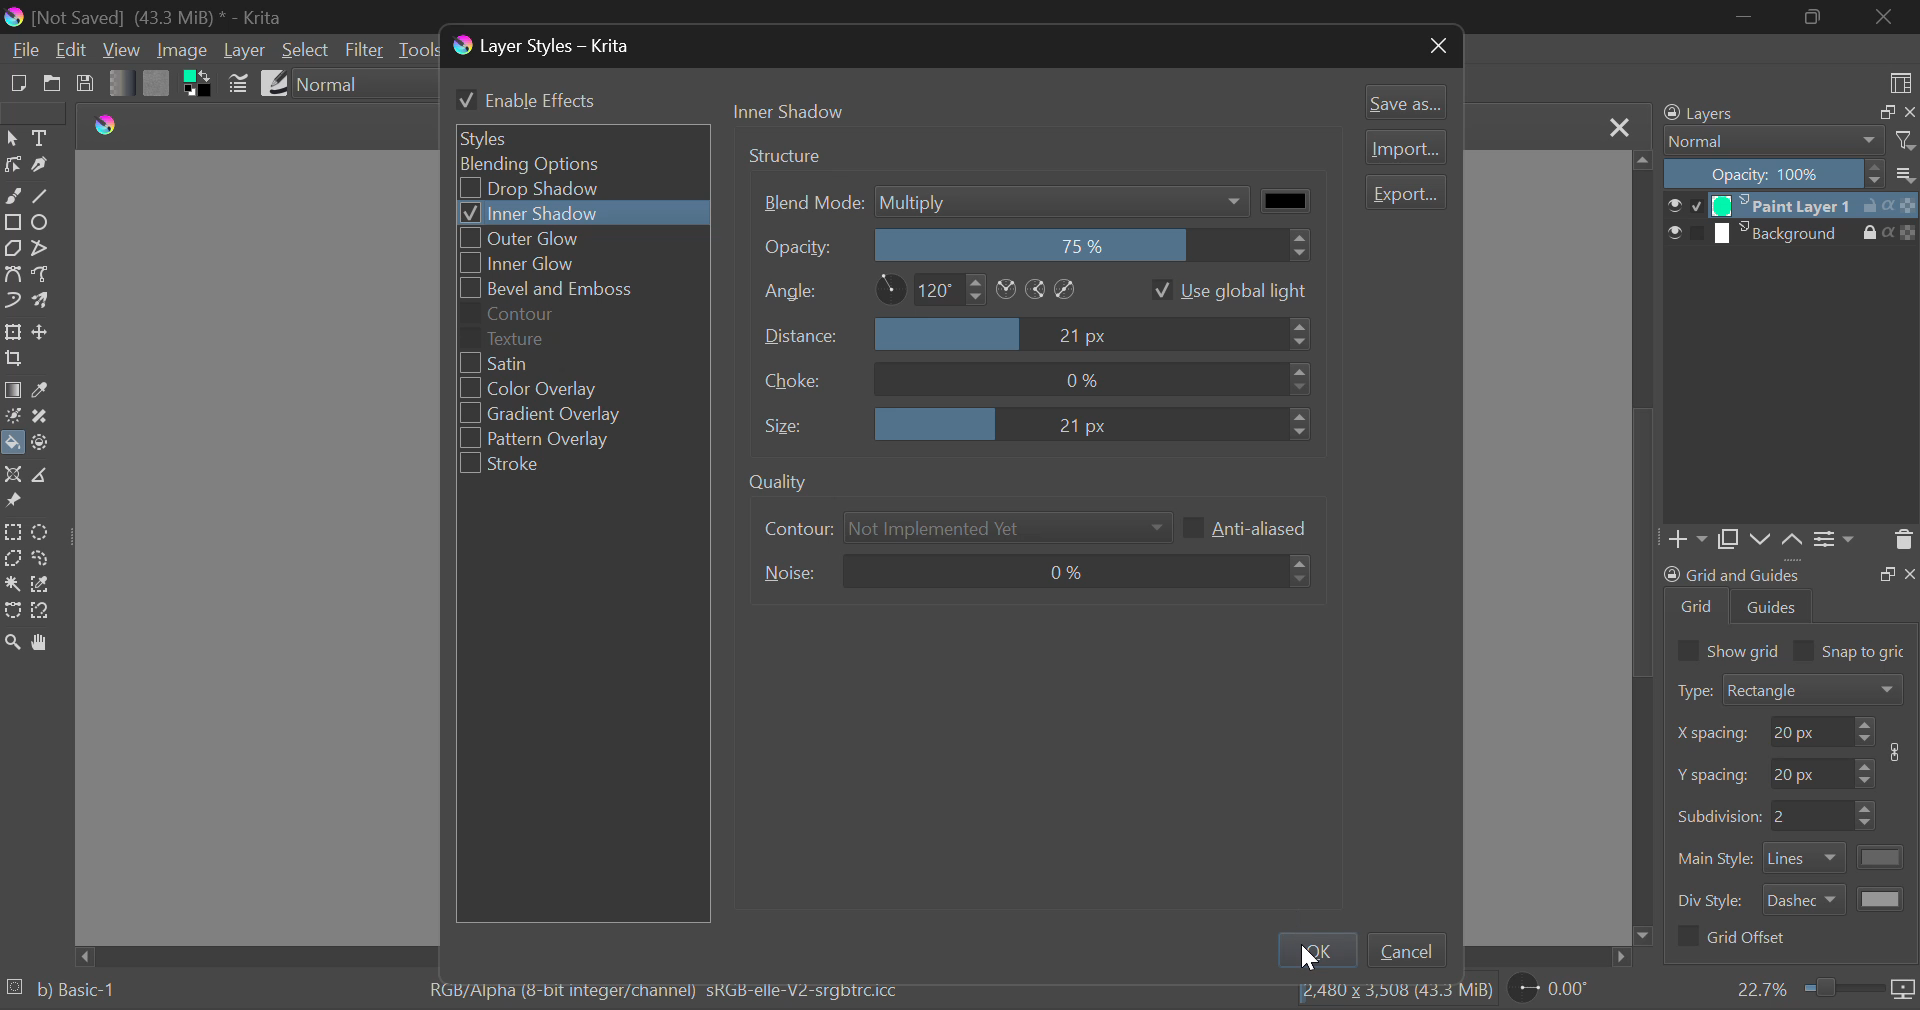  I want to click on Move Layer, so click(43, 333).